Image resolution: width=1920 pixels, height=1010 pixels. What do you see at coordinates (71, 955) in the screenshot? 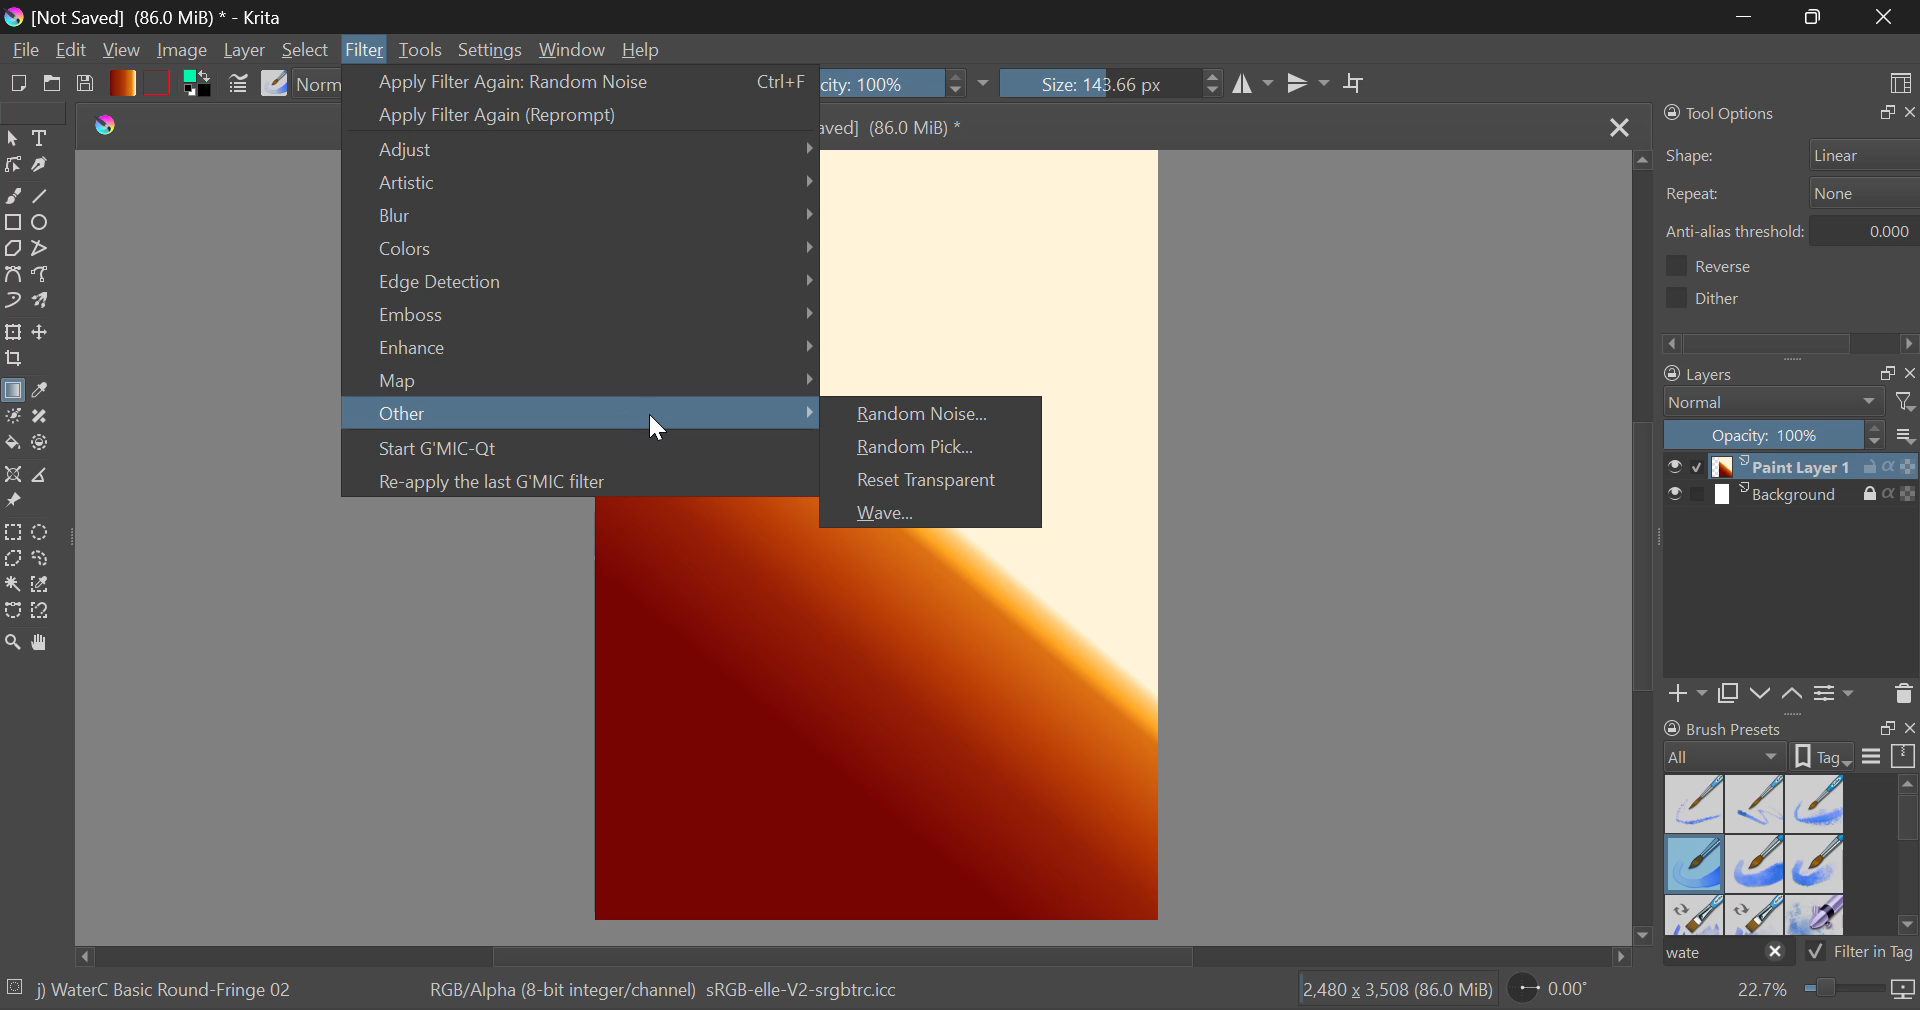
I see `move left` at bounding box center [71, 955].